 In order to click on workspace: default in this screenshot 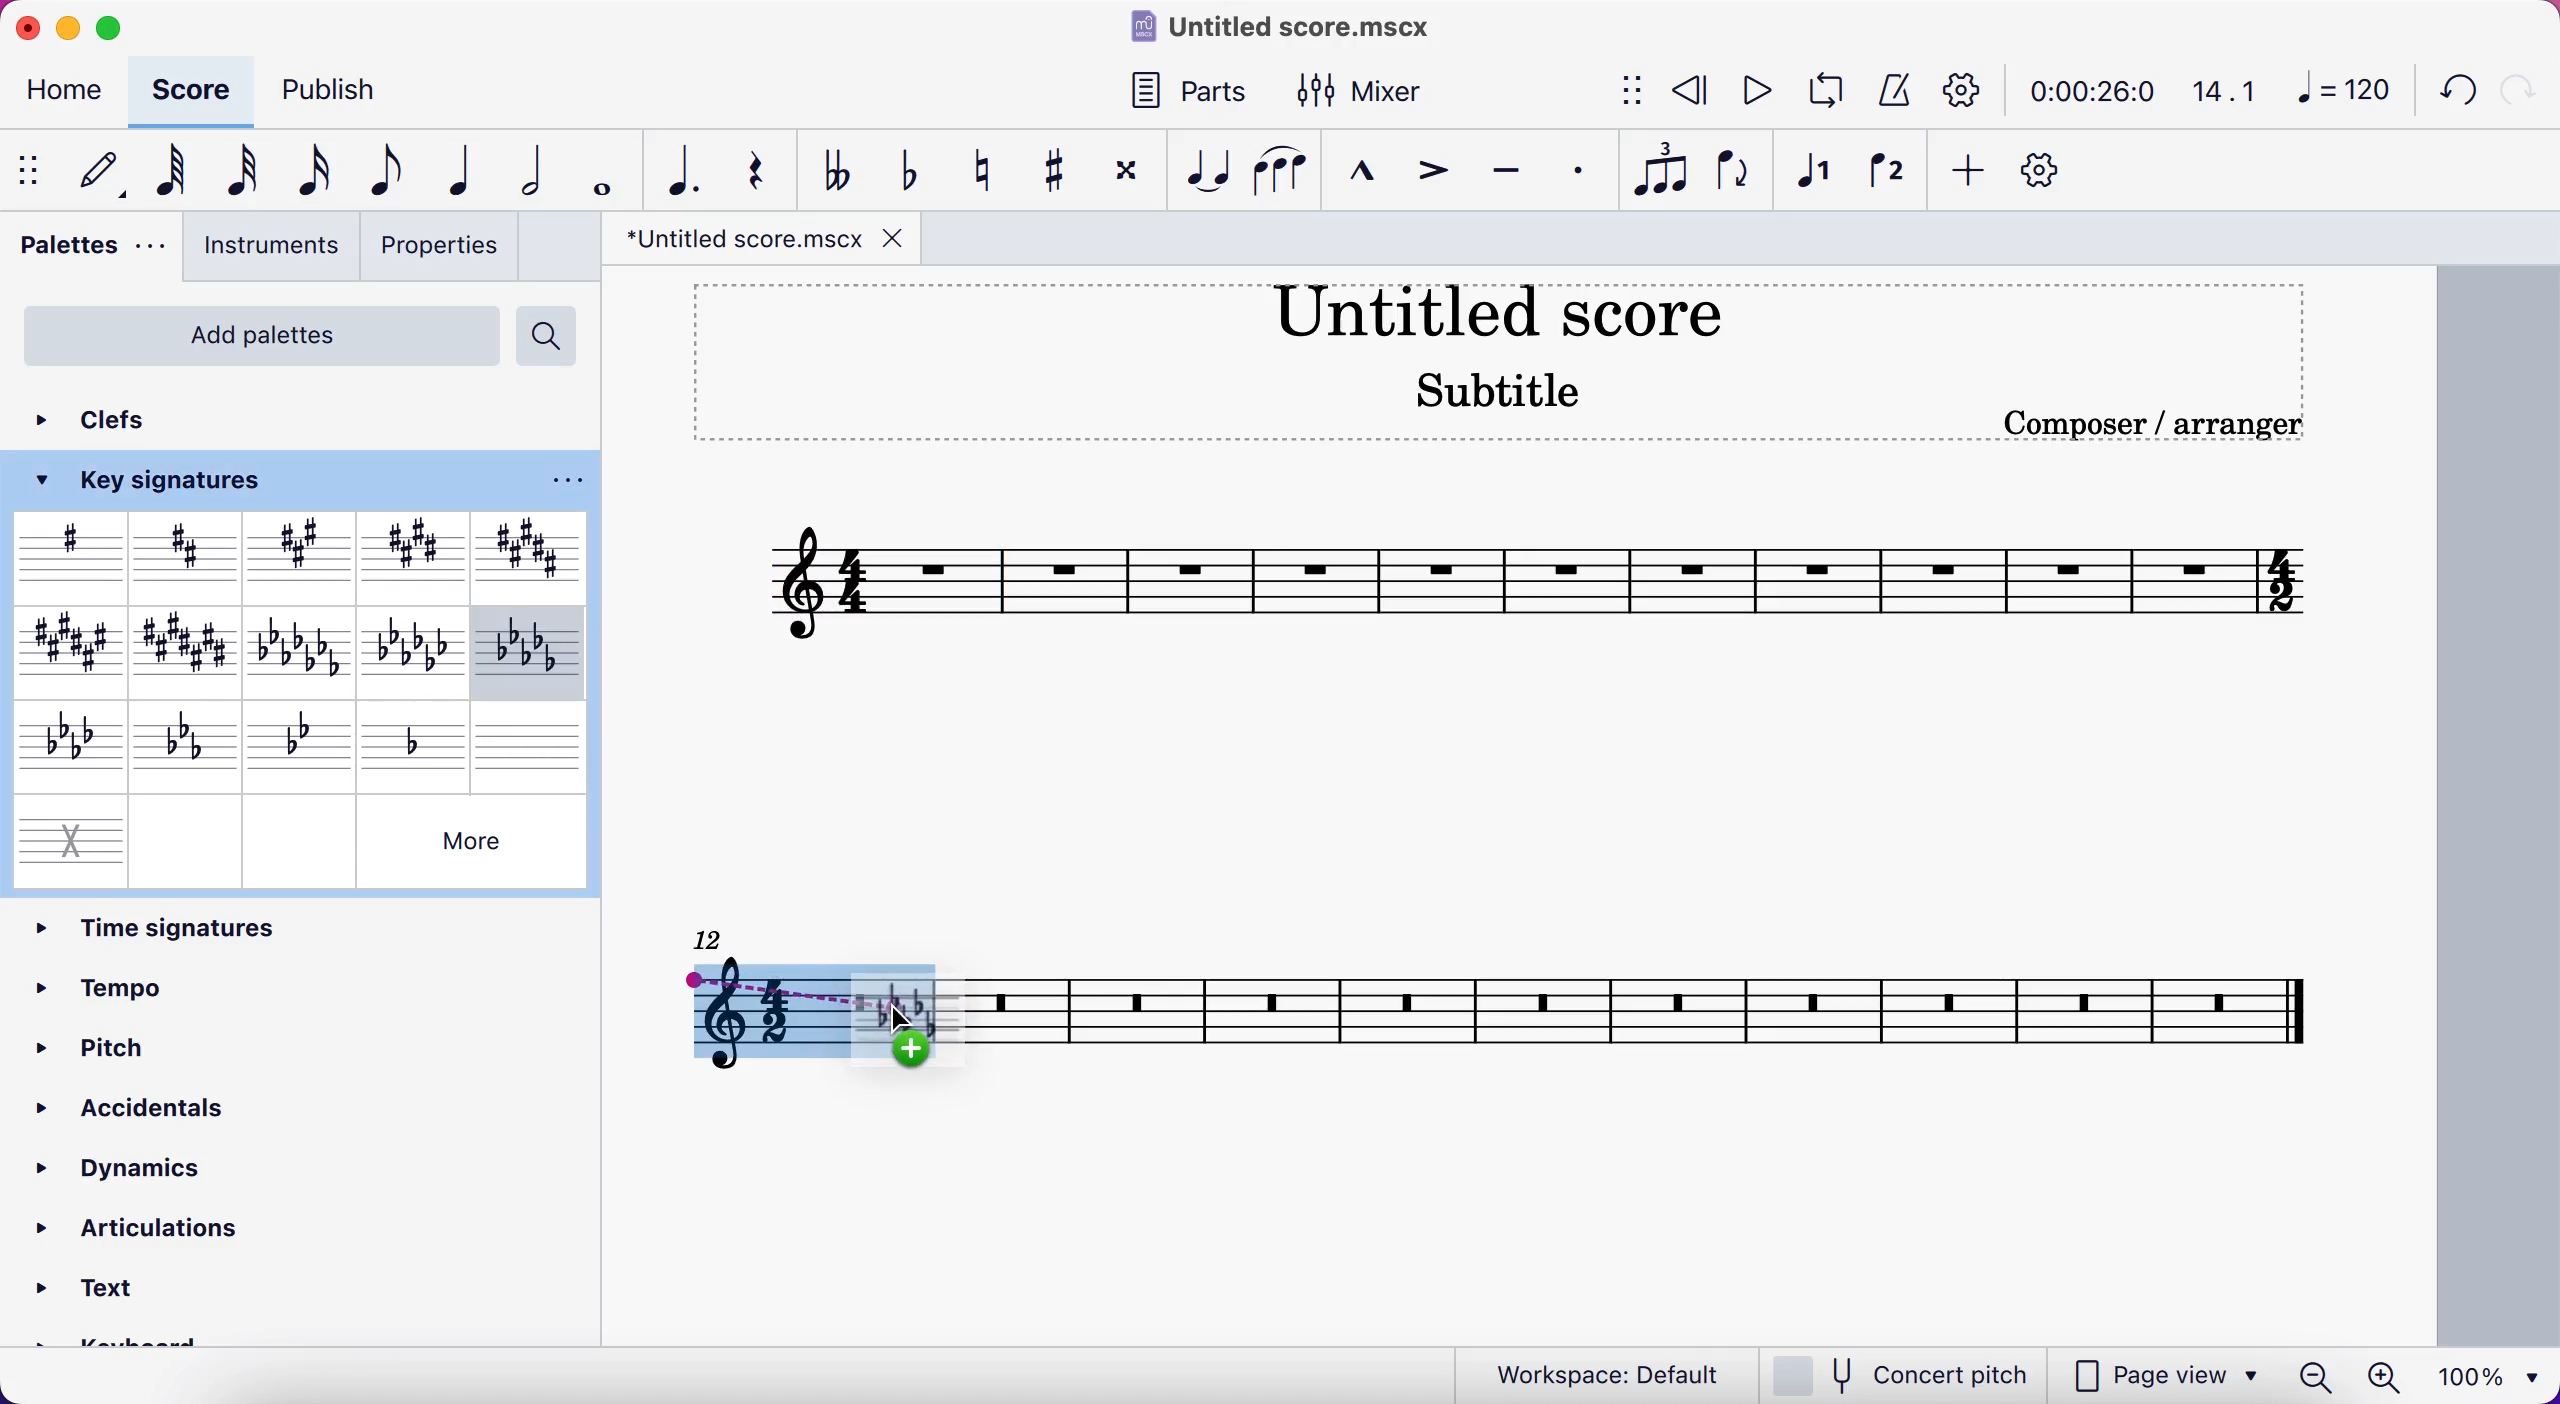, I will do `click(1587, 1371)`.